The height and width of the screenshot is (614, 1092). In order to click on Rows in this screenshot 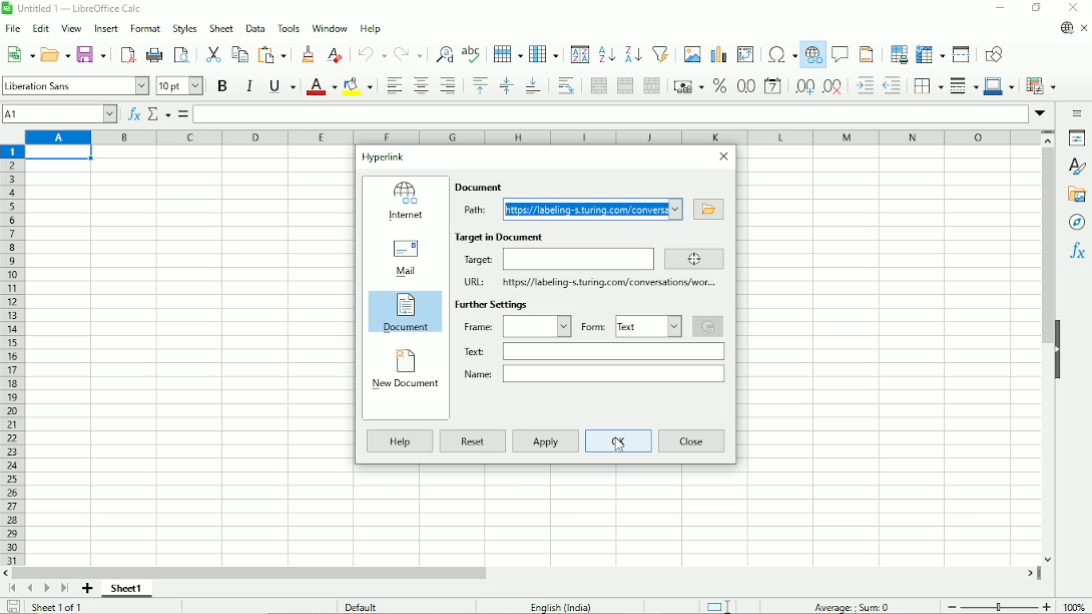, I will do `click(507, 54)`.